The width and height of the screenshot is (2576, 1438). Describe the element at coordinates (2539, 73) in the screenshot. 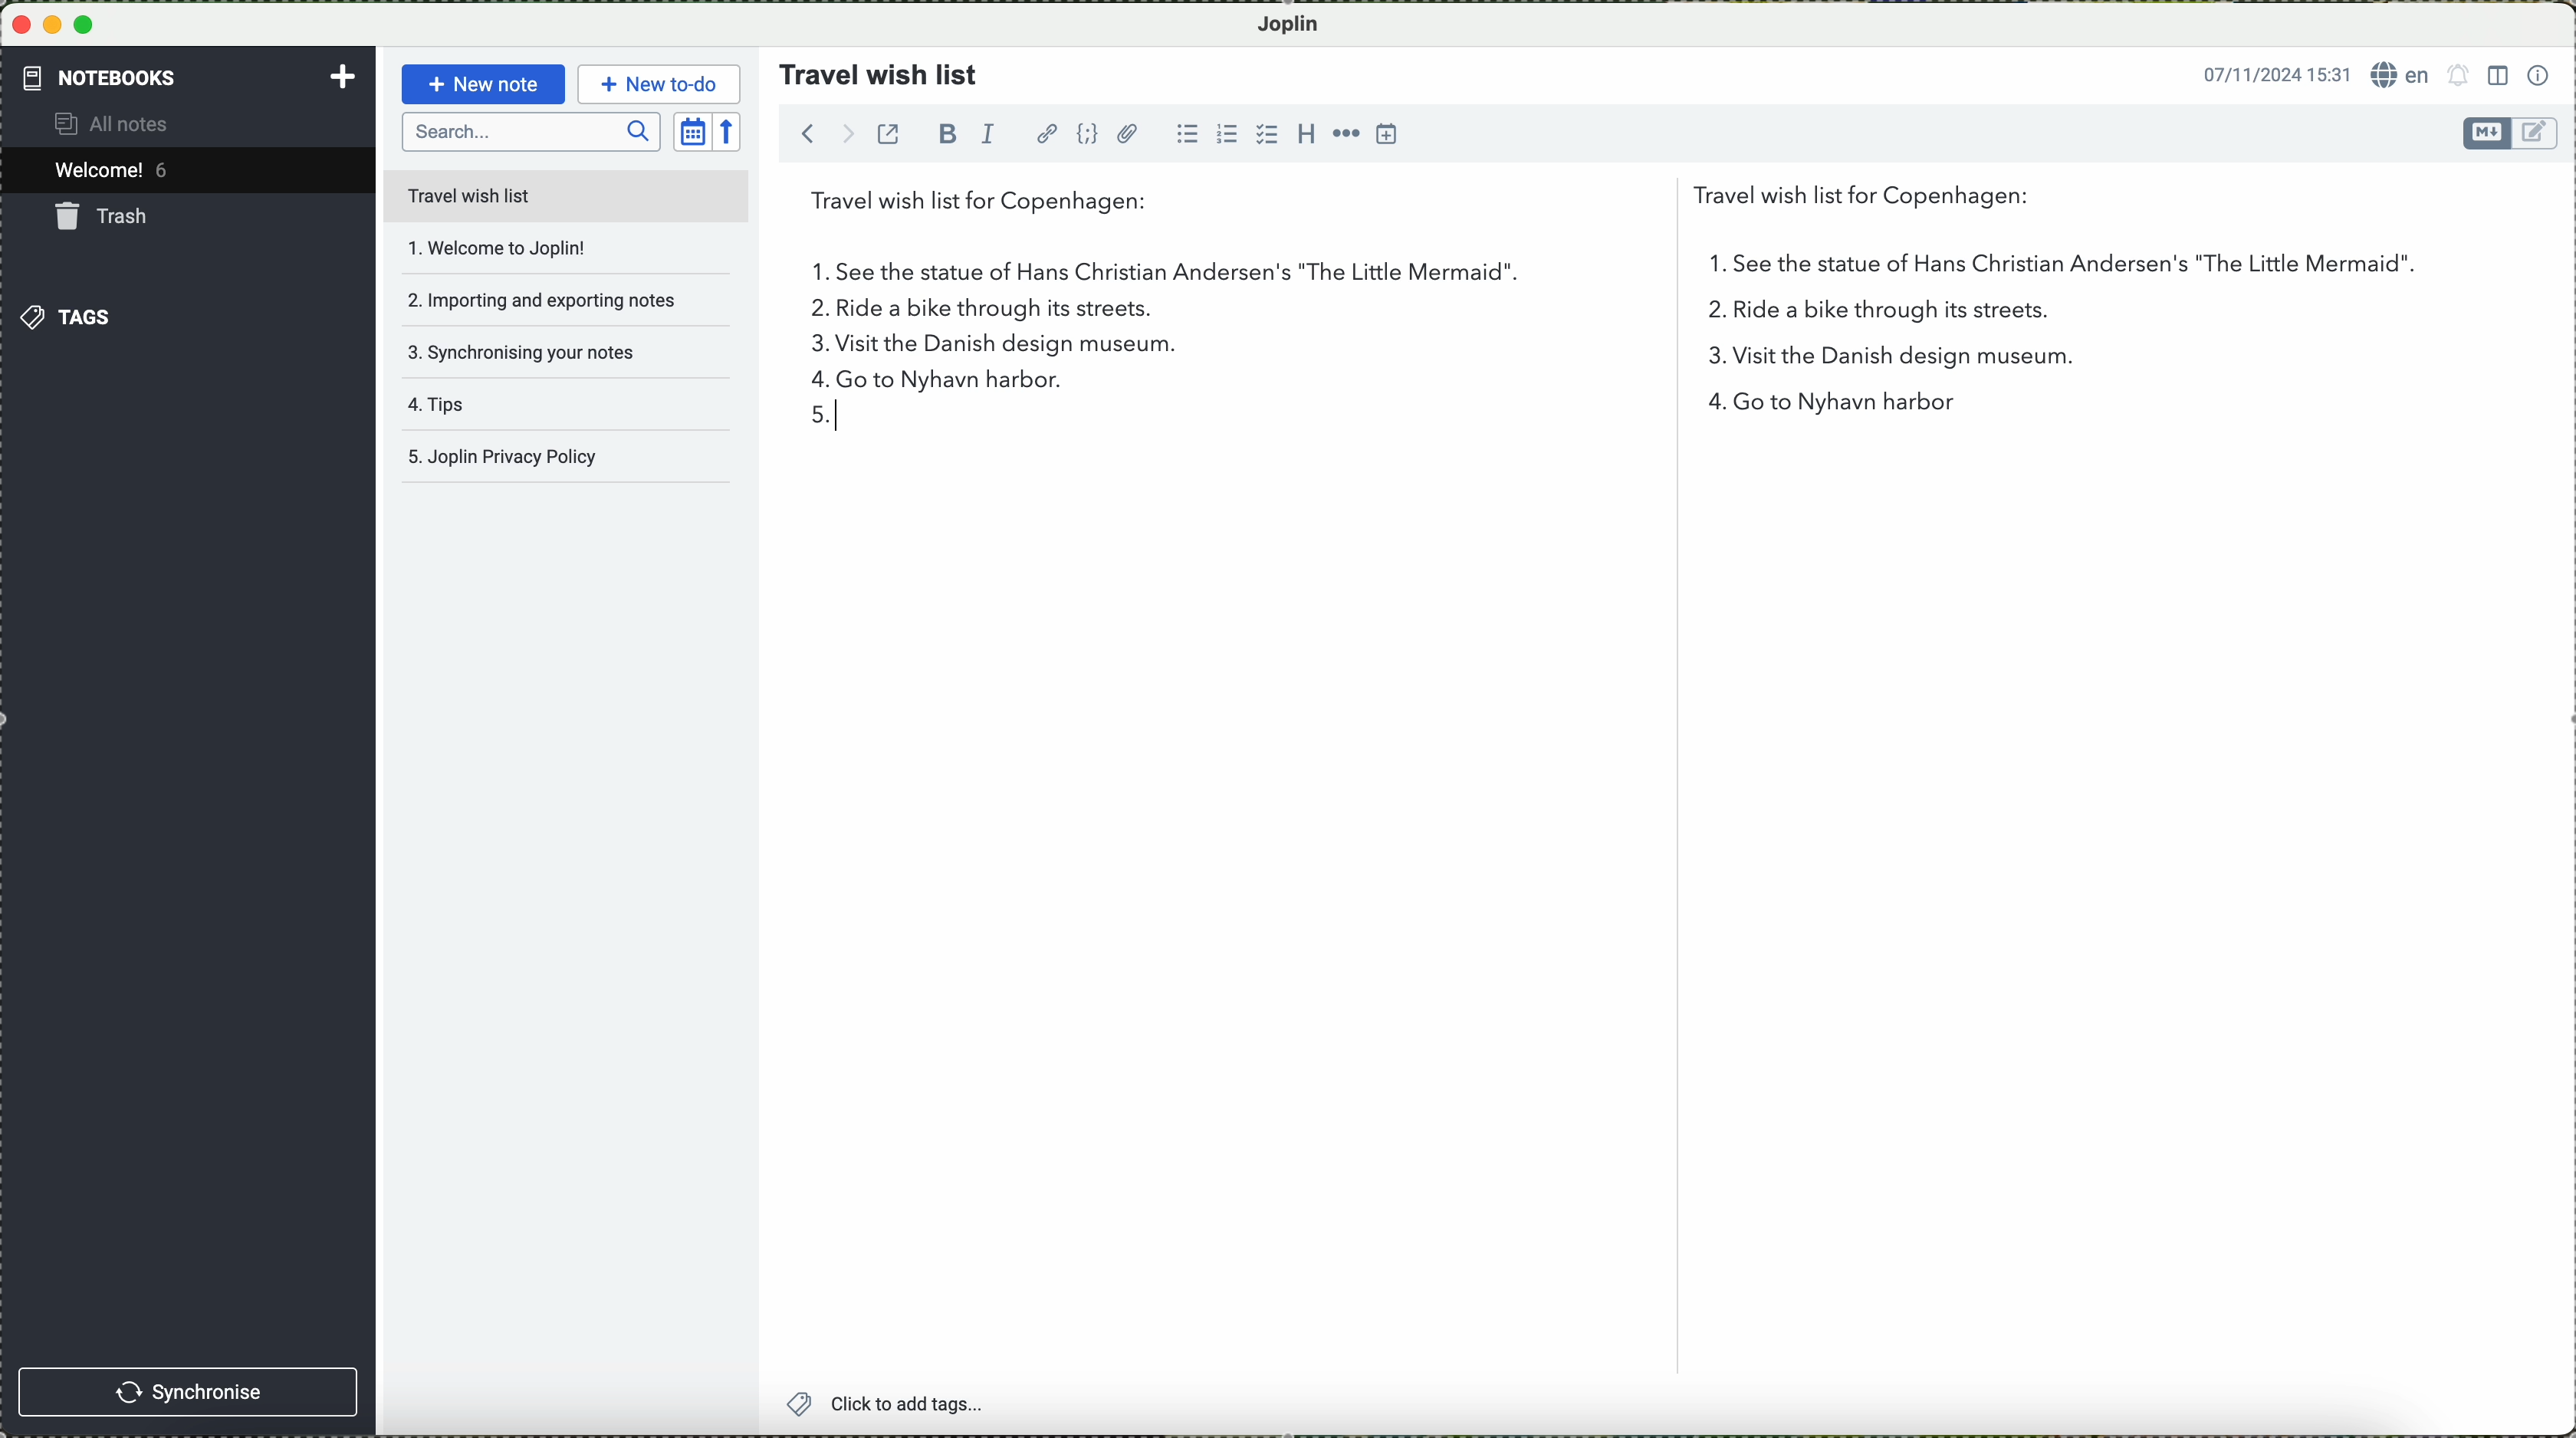

I see `note properties` at that location.